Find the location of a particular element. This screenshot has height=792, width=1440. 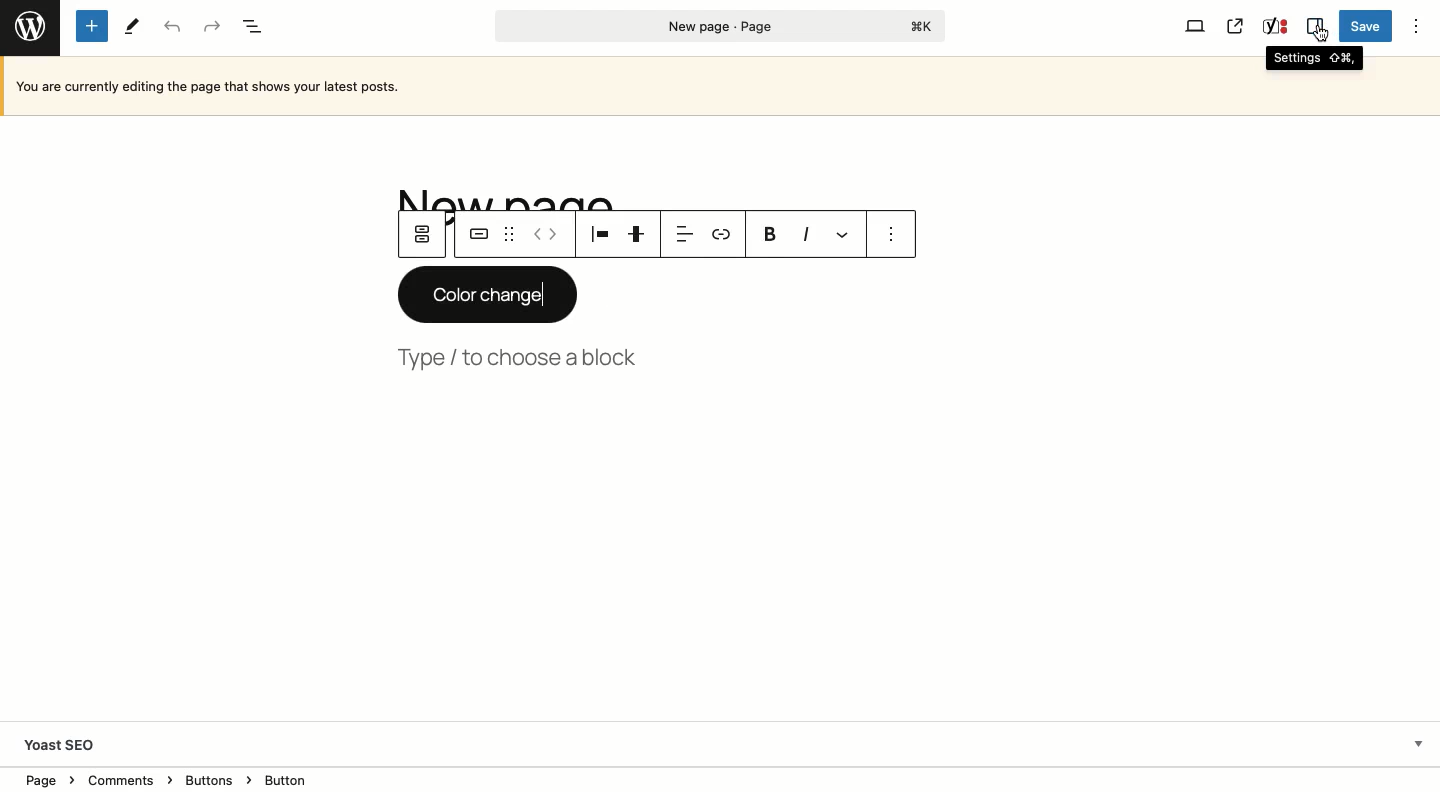

SEO is located at coordinates (1276, 26).